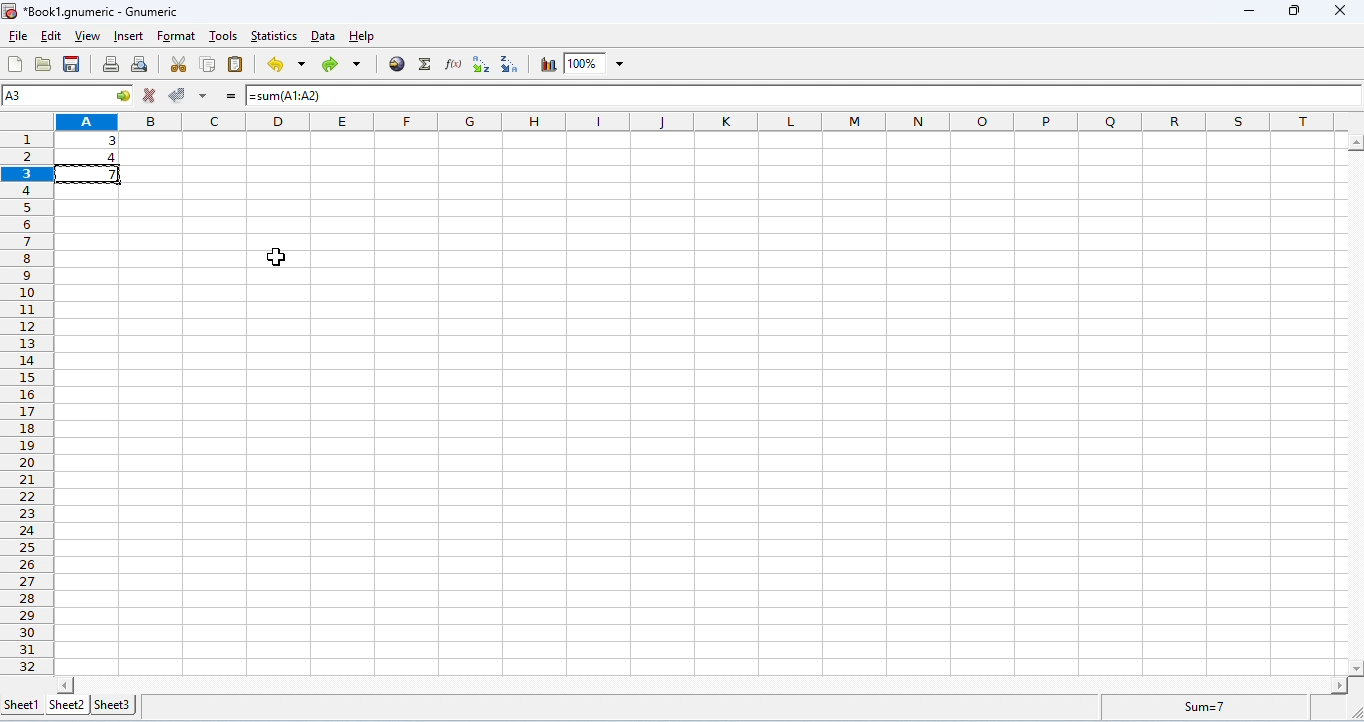 The height and width of the screenshot is (722, 1364). I want to click on reject, so click(149, 95).